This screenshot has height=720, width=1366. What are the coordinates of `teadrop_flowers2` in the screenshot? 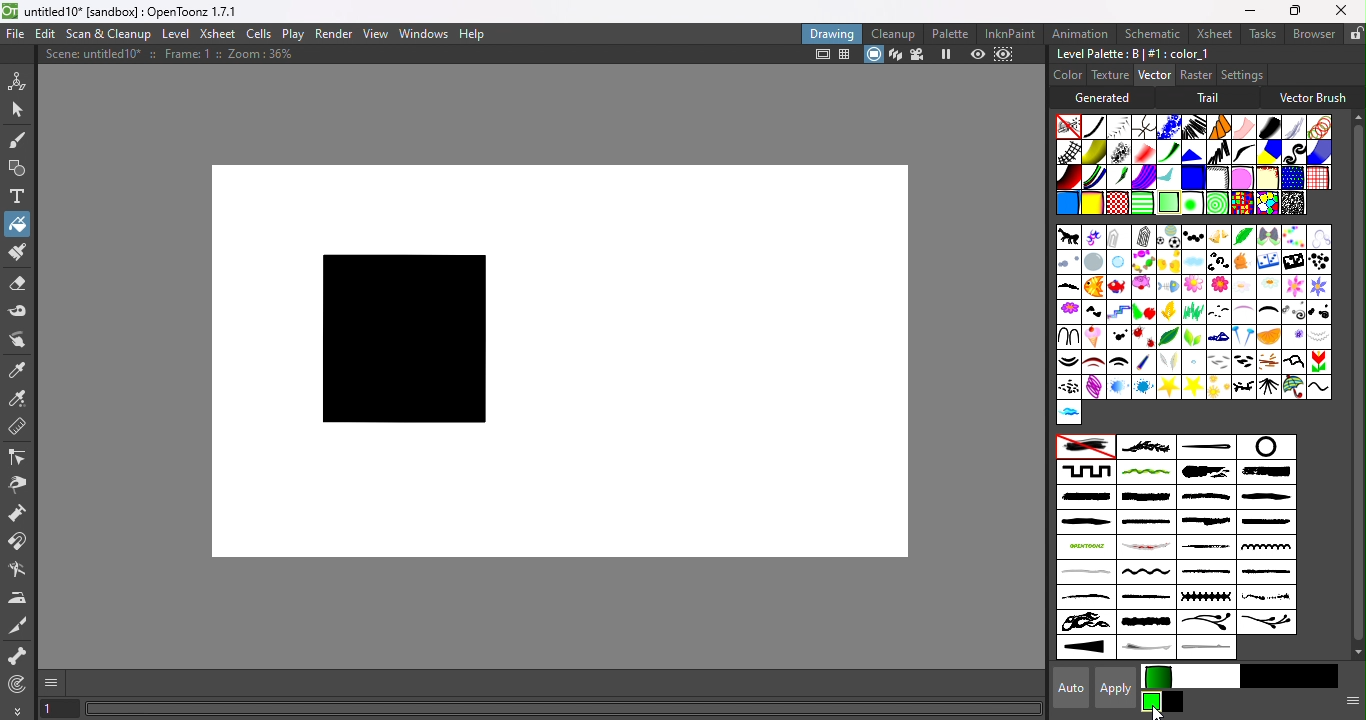 It's located at (1265, 622).